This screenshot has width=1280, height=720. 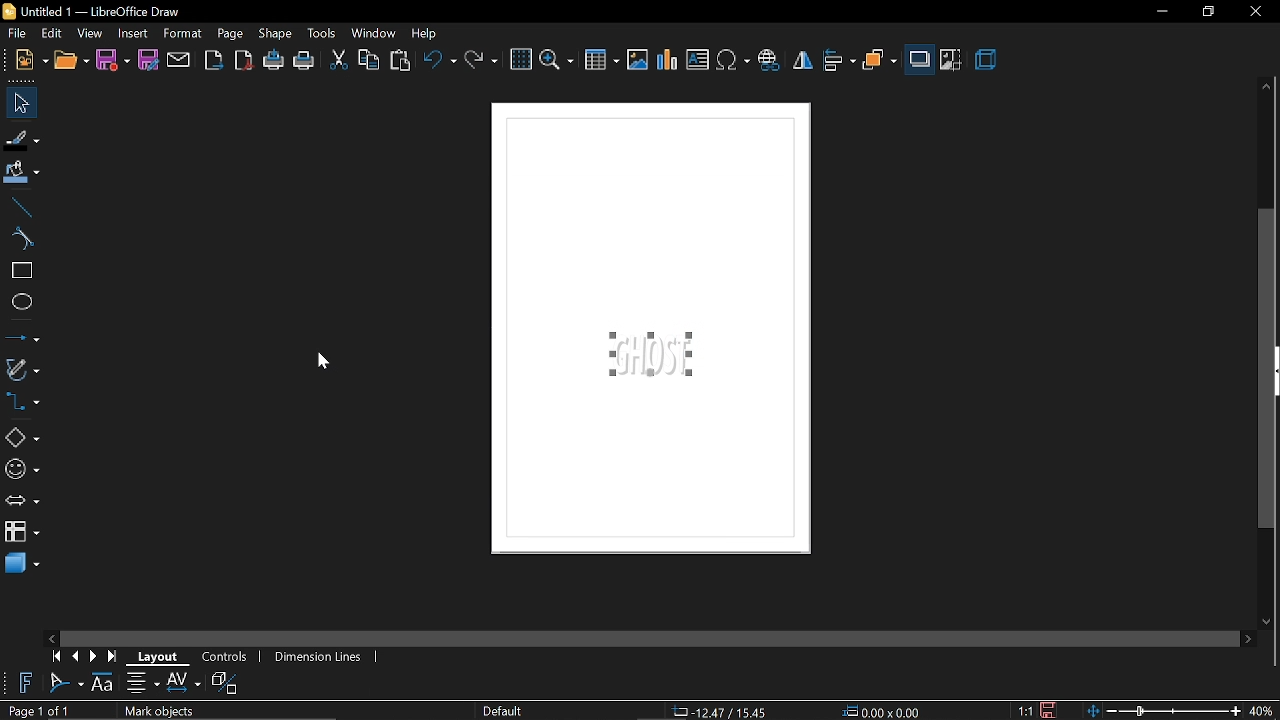 I want to click on minimize, so click(x=1162, y=12).